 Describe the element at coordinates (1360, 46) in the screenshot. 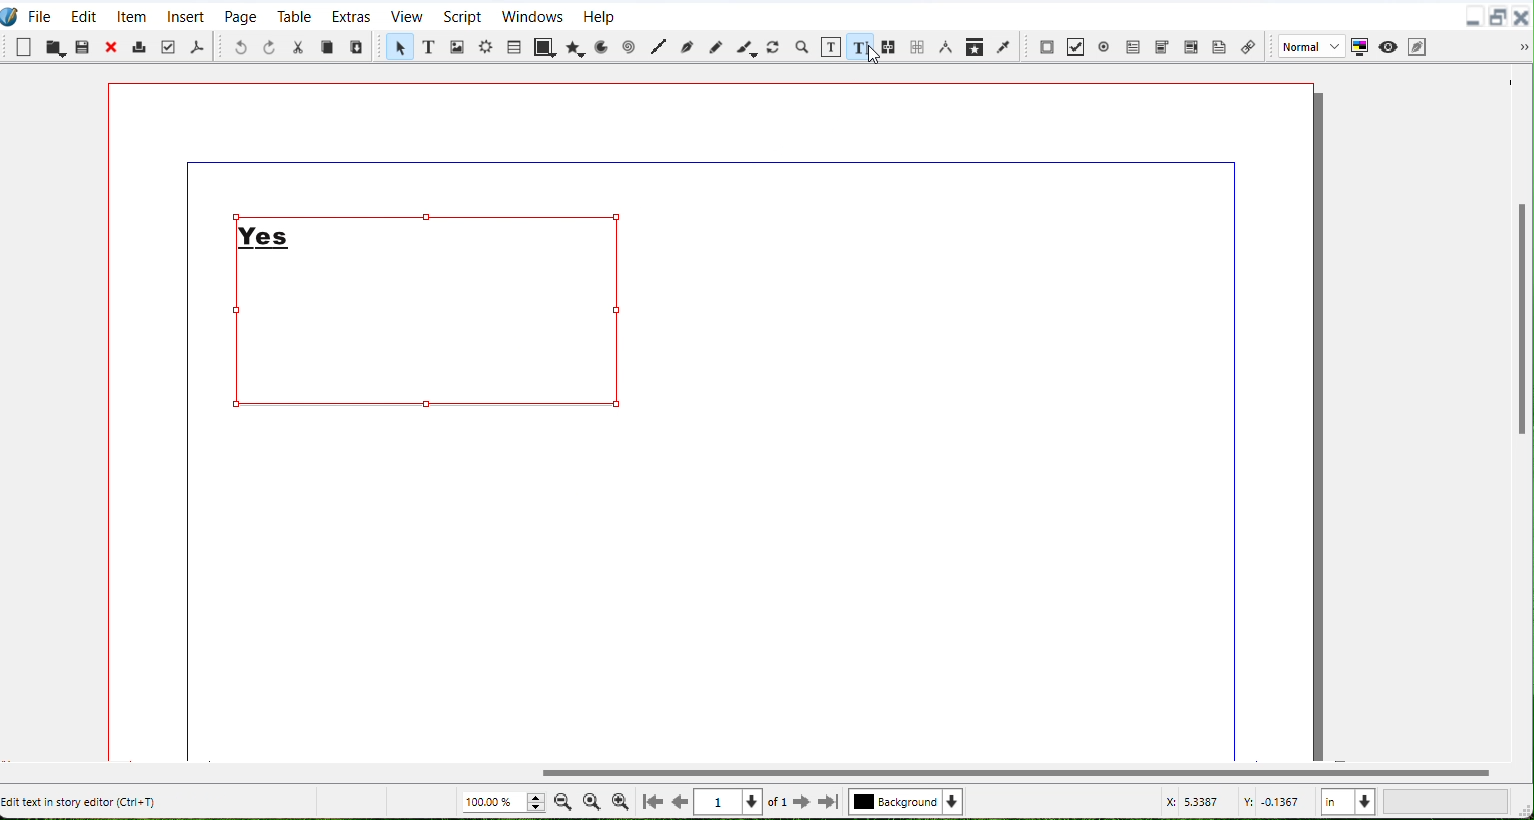

I see `Toggle color` at that location.